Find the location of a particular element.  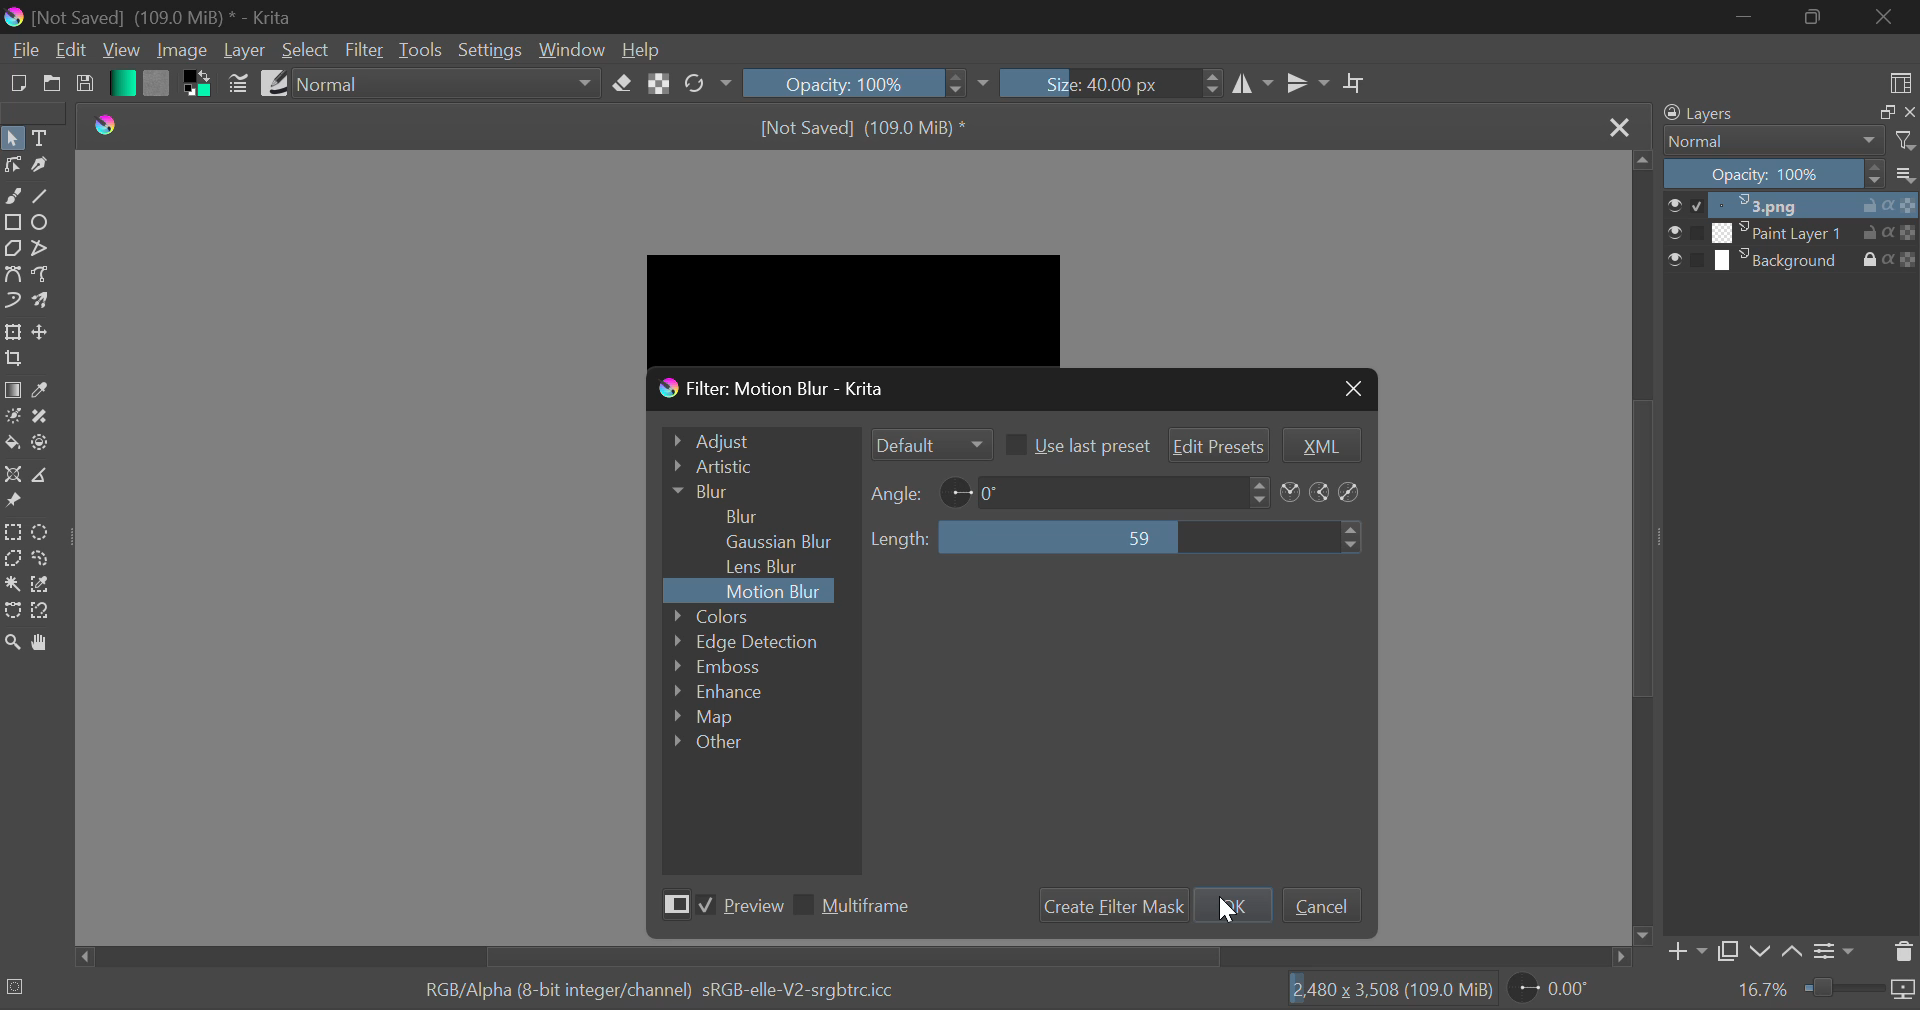

Multibrush is located at coordinates (44, 302).